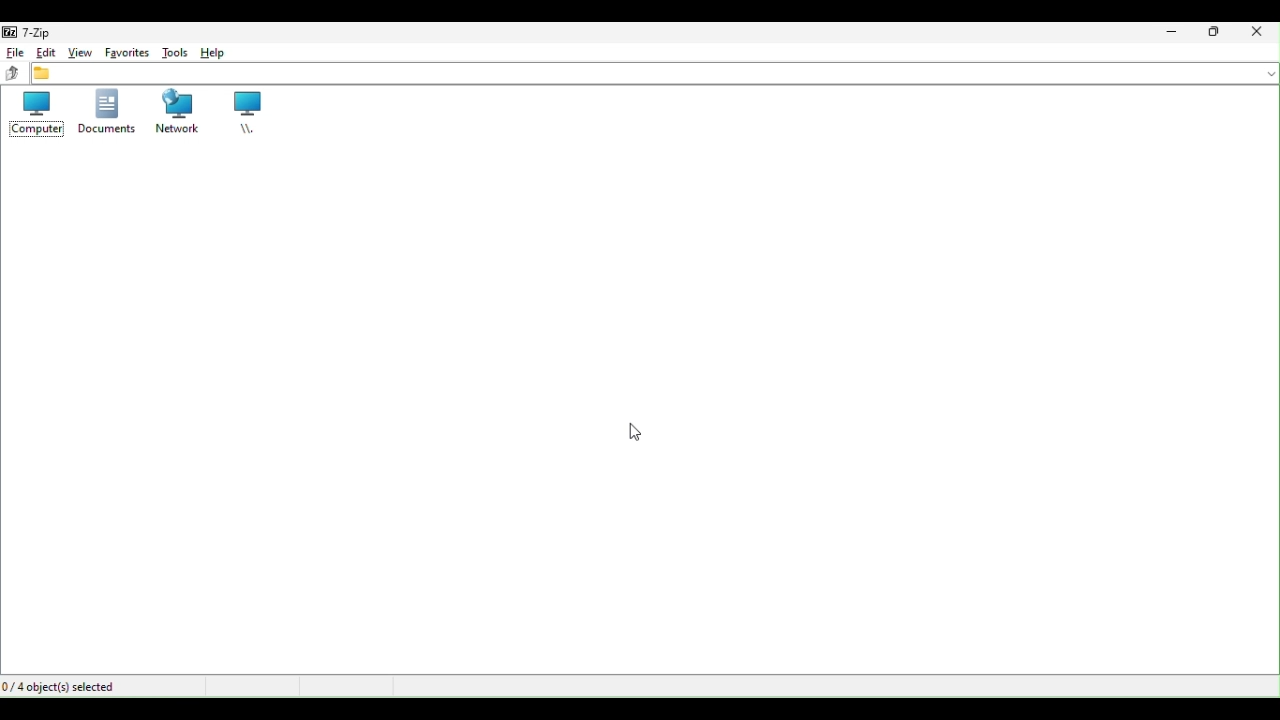  I want to click on Help, so click(216, 50).